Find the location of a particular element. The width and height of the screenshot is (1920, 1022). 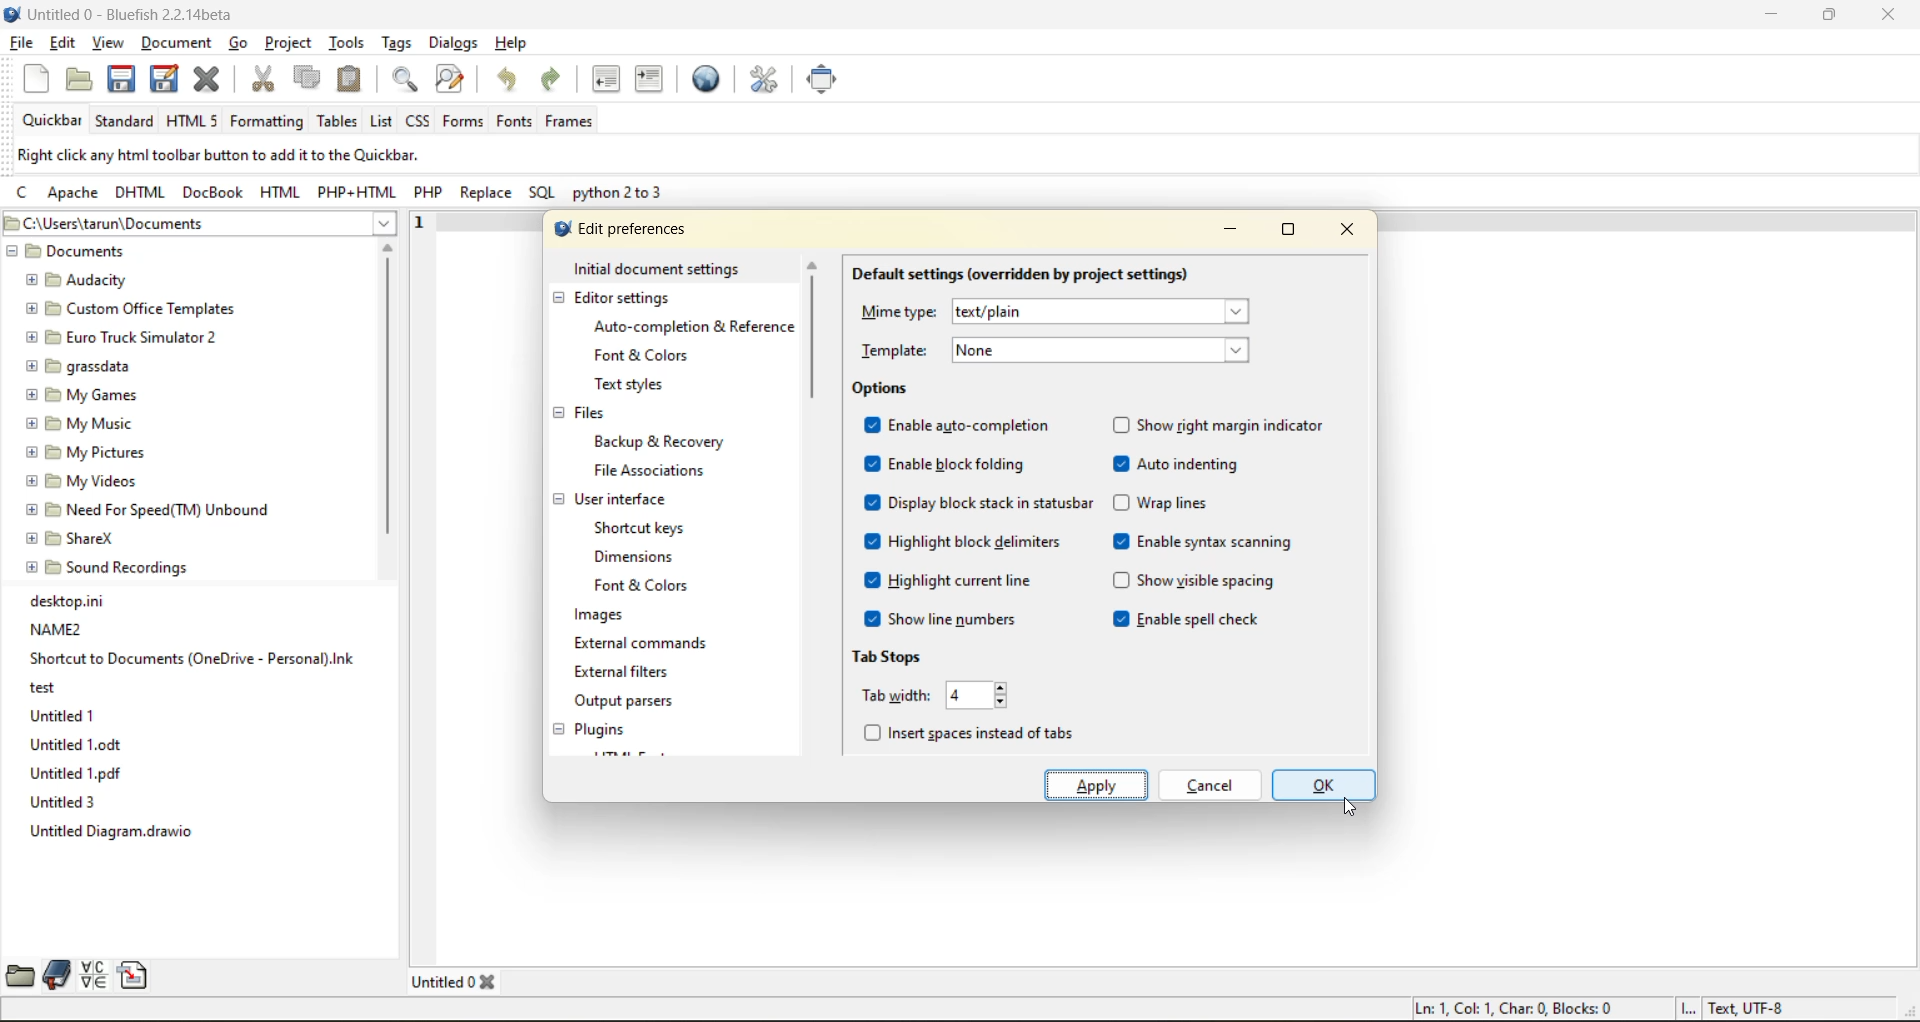

# [9 Euro Truck Simulator 2 is located at coordinates (118, 336).